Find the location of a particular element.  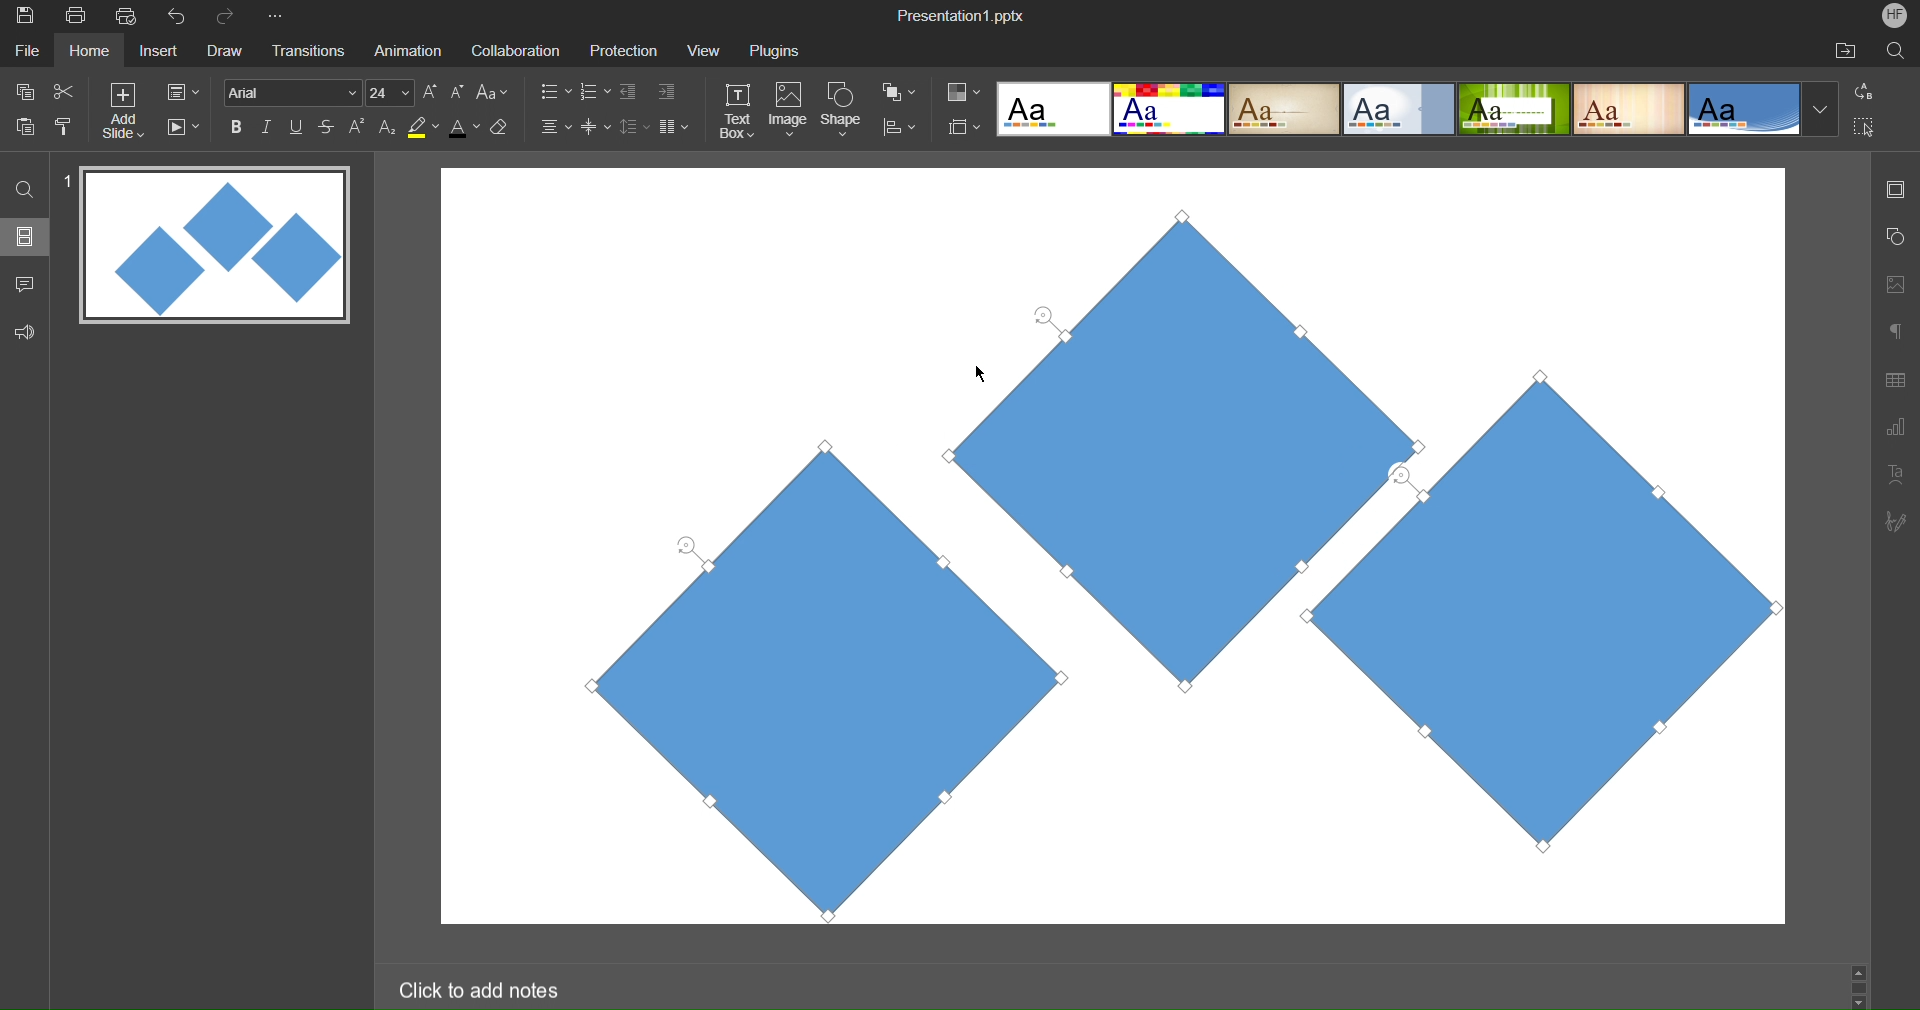

Paragraph Settings is located at coordinates (1896, 330).